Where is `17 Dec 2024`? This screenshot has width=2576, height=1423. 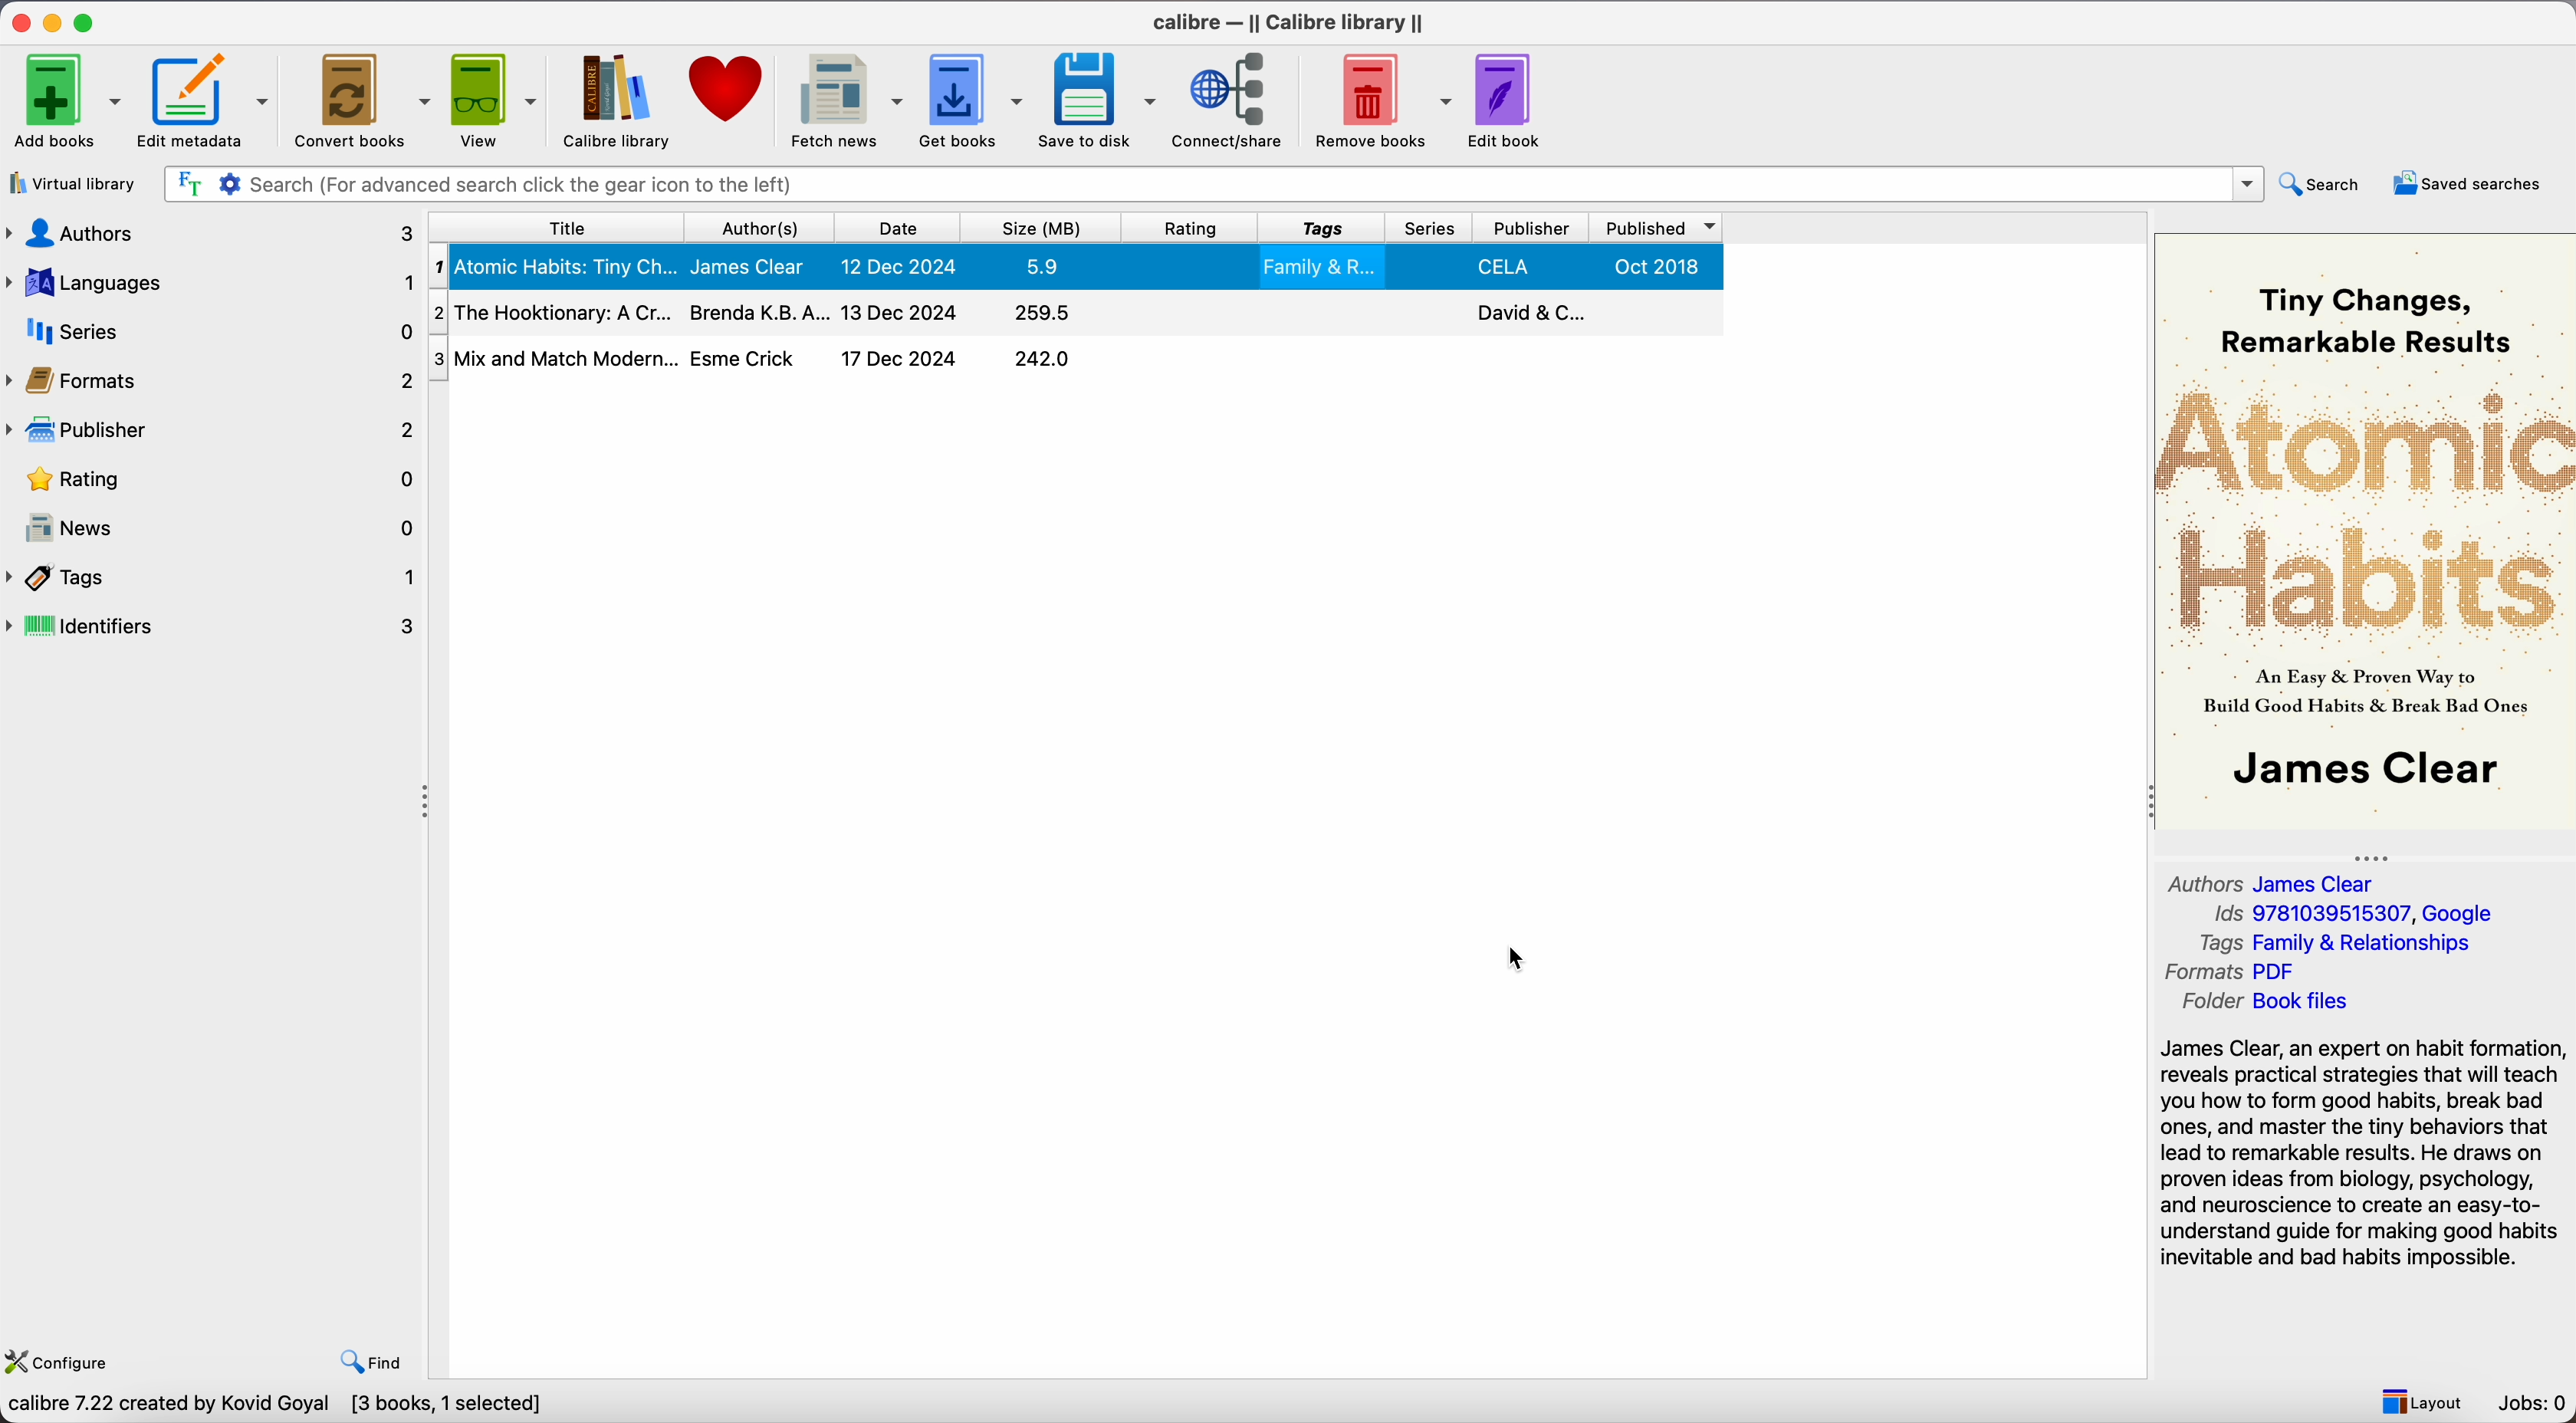
17 Dec 2024 is located at coordinates (902, 359).